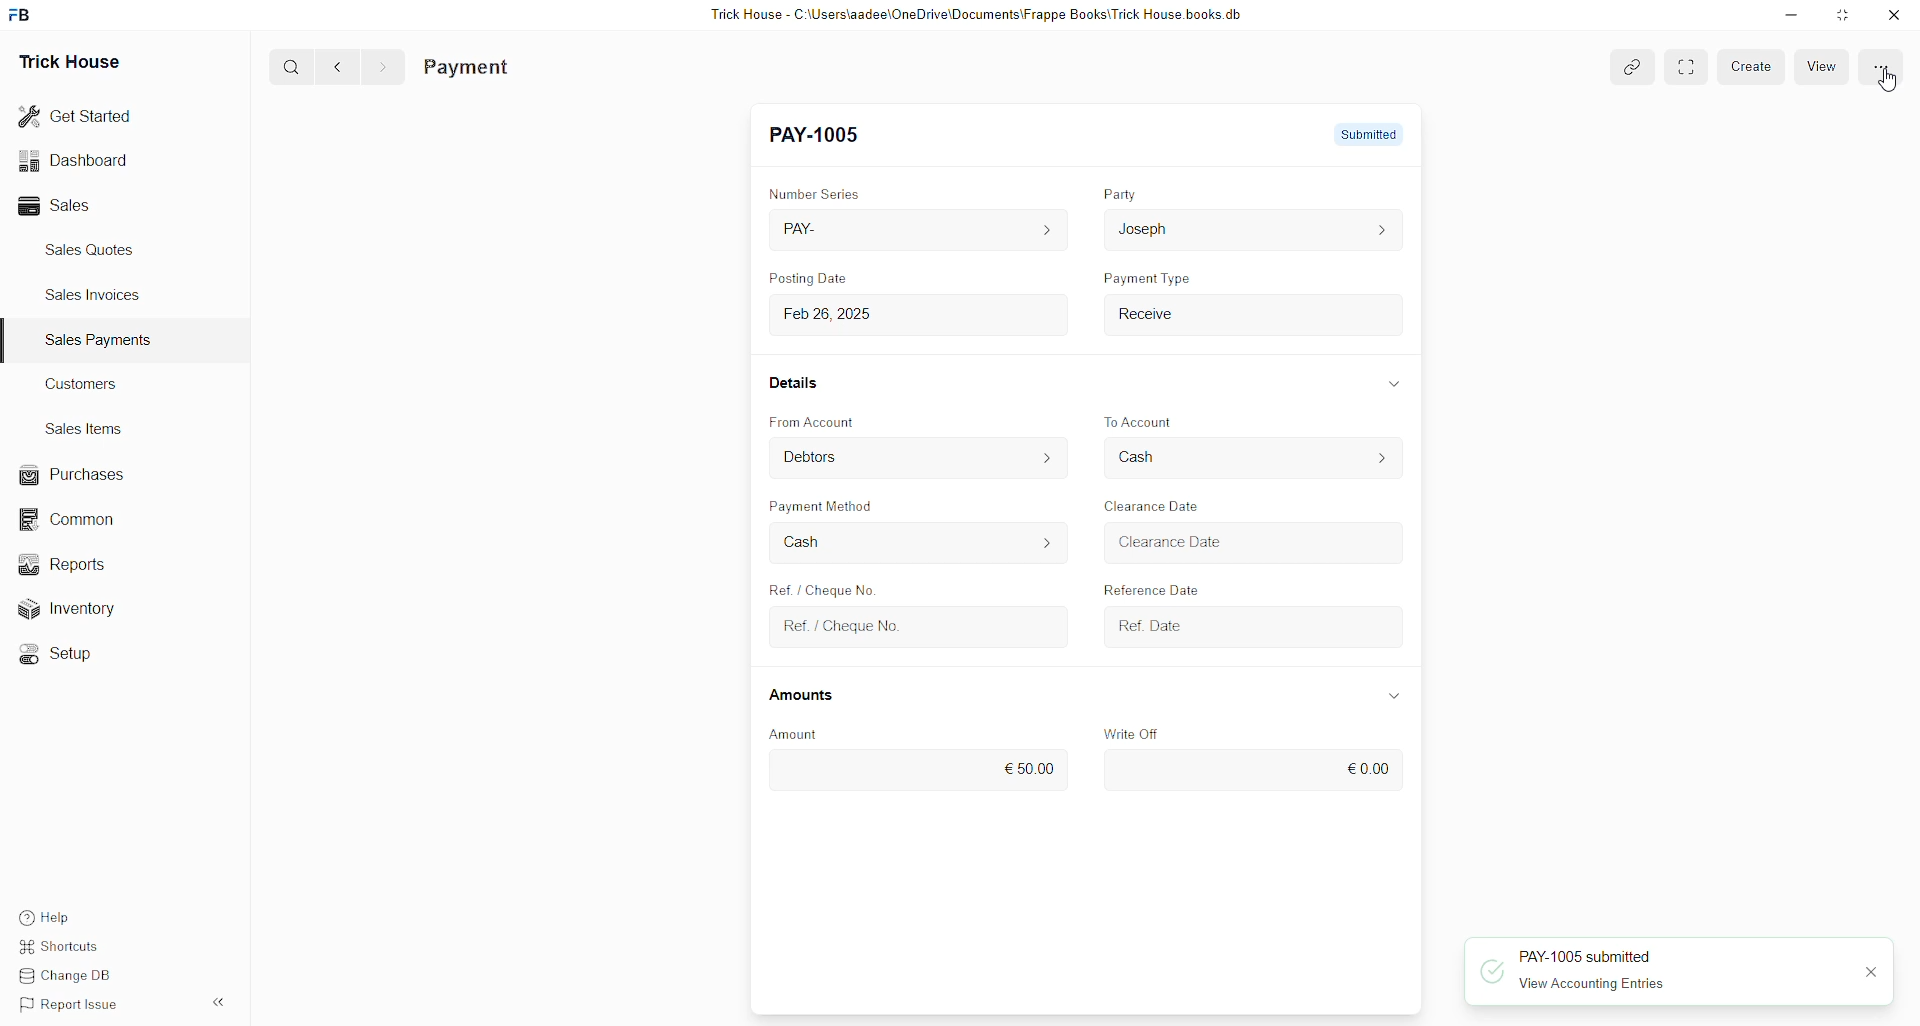 The image size is (1920, 1026). Describe the element at coordinates (887, 977) in the screenshot. I see `+ Add Row` at that location.